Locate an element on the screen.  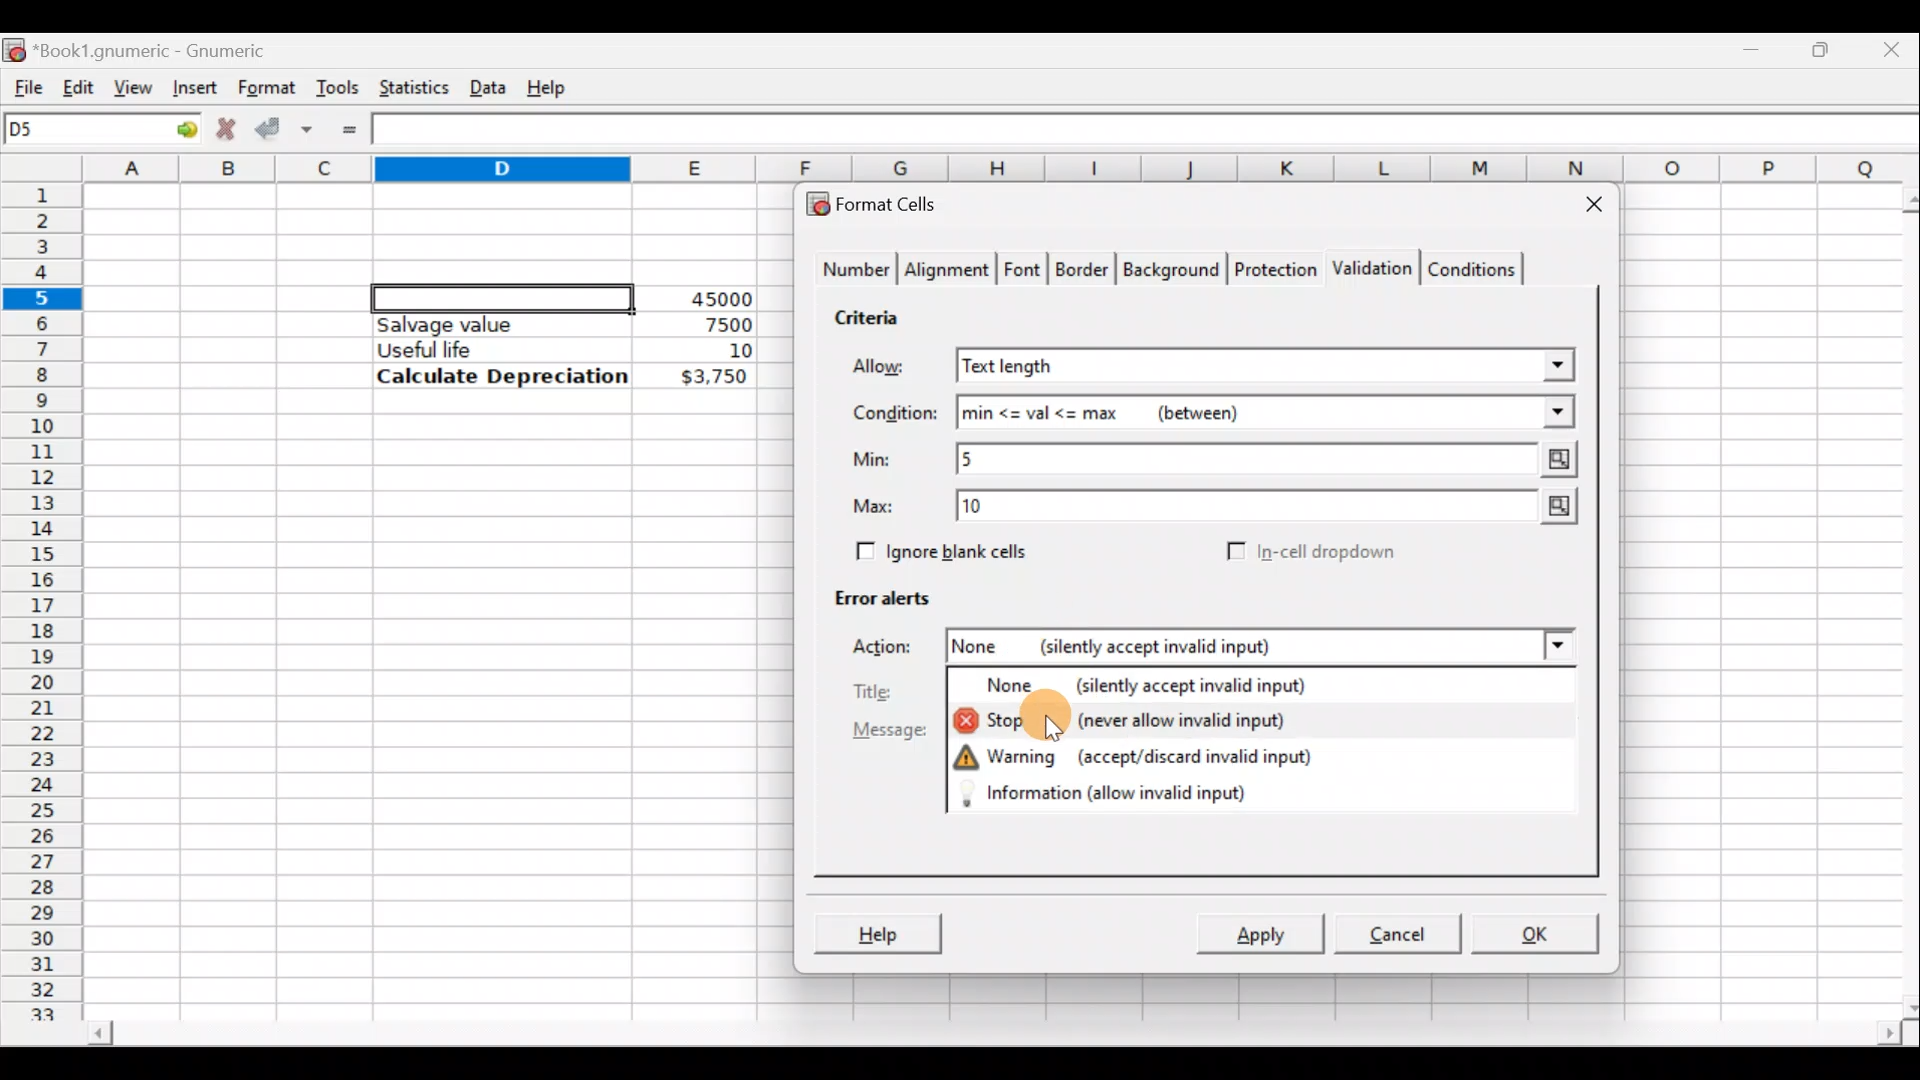
Action drop down is located at coordinates (1542, 646).